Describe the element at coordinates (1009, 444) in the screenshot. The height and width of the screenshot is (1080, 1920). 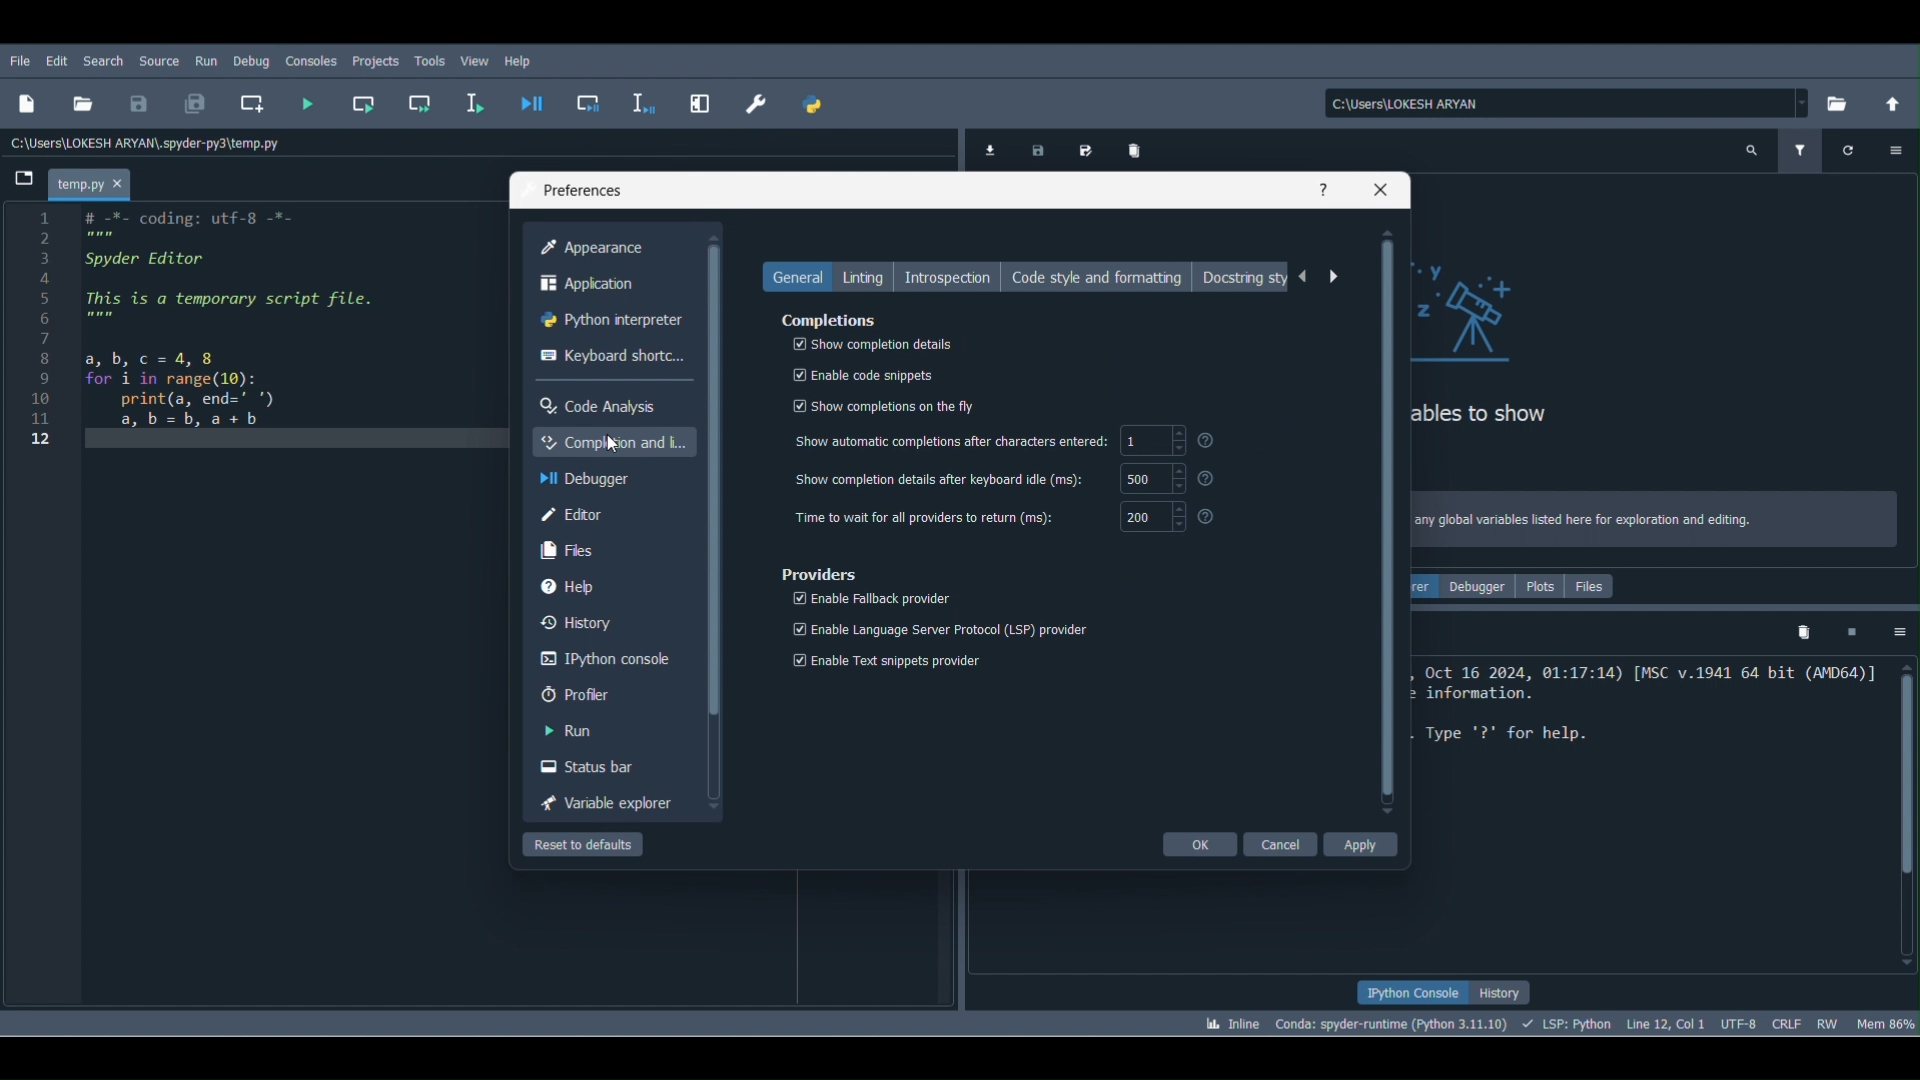
I see `` at that location.